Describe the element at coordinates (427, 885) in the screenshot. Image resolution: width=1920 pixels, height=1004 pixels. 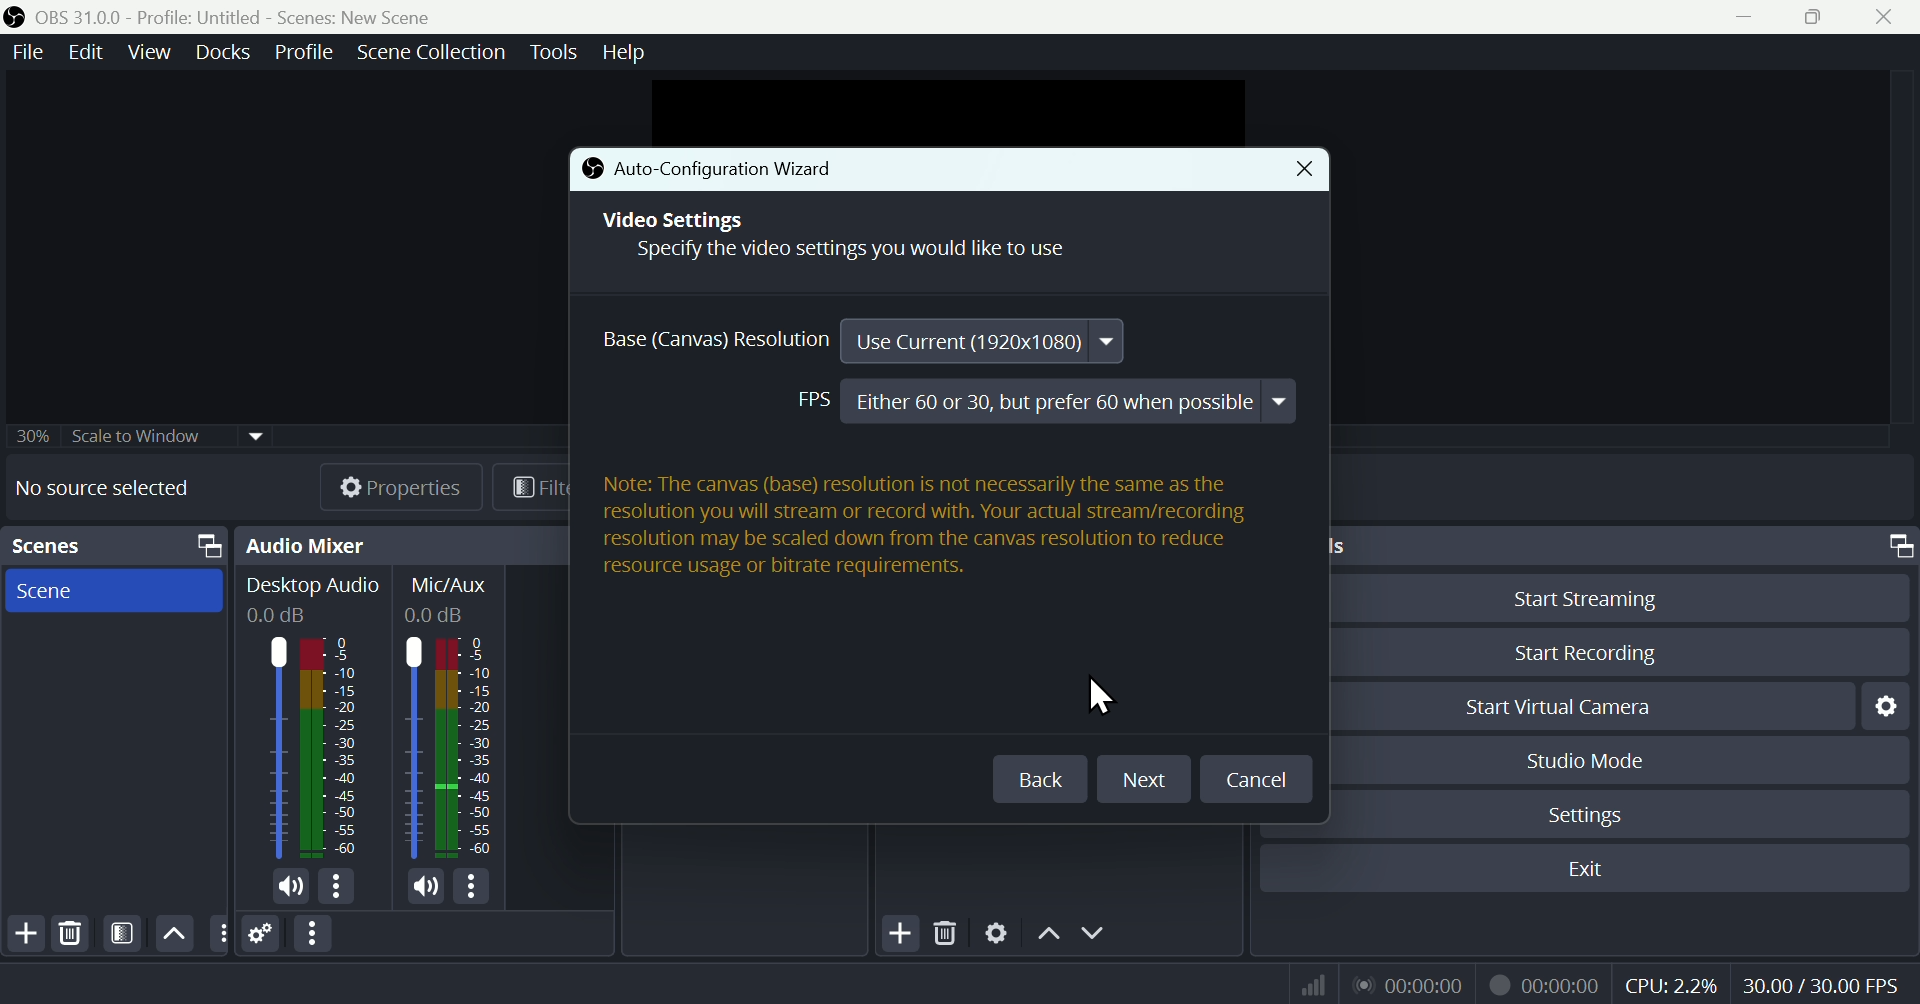
I see `mic` at that location.